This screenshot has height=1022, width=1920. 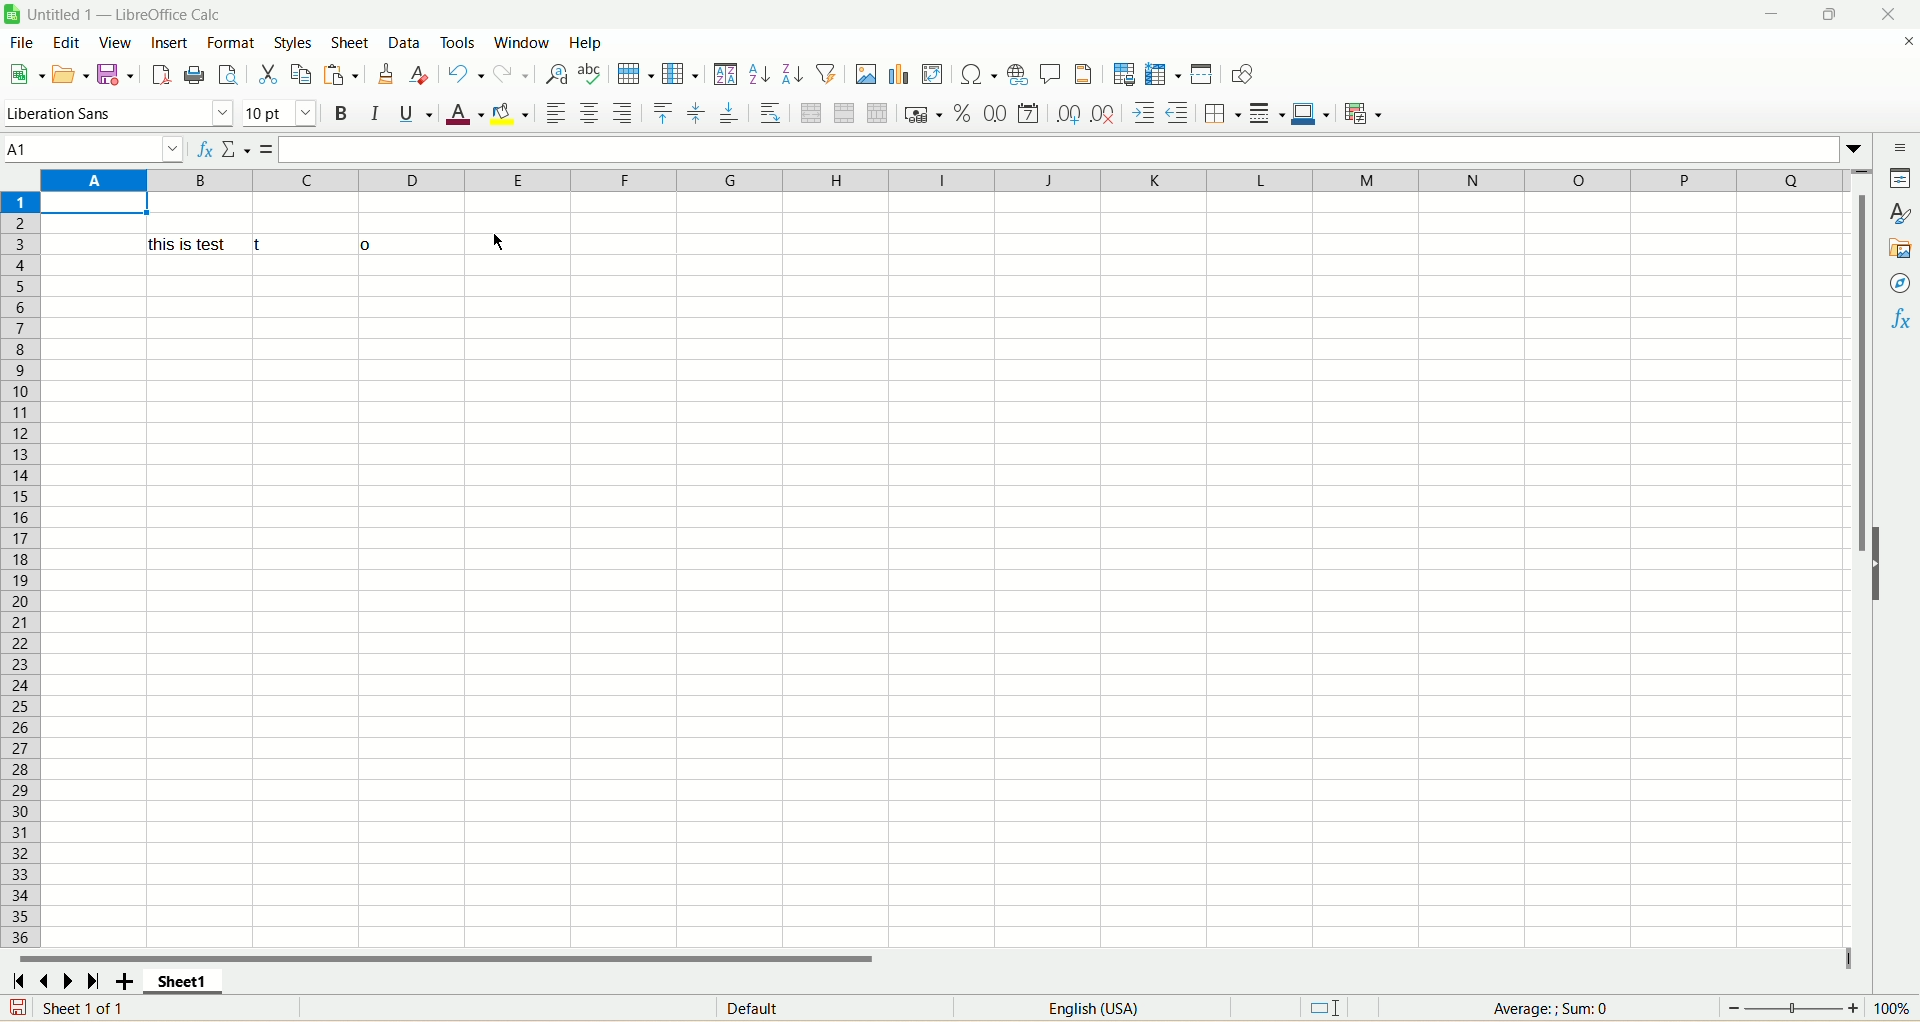 I want to click on border style, so click(x=1266, y=115).